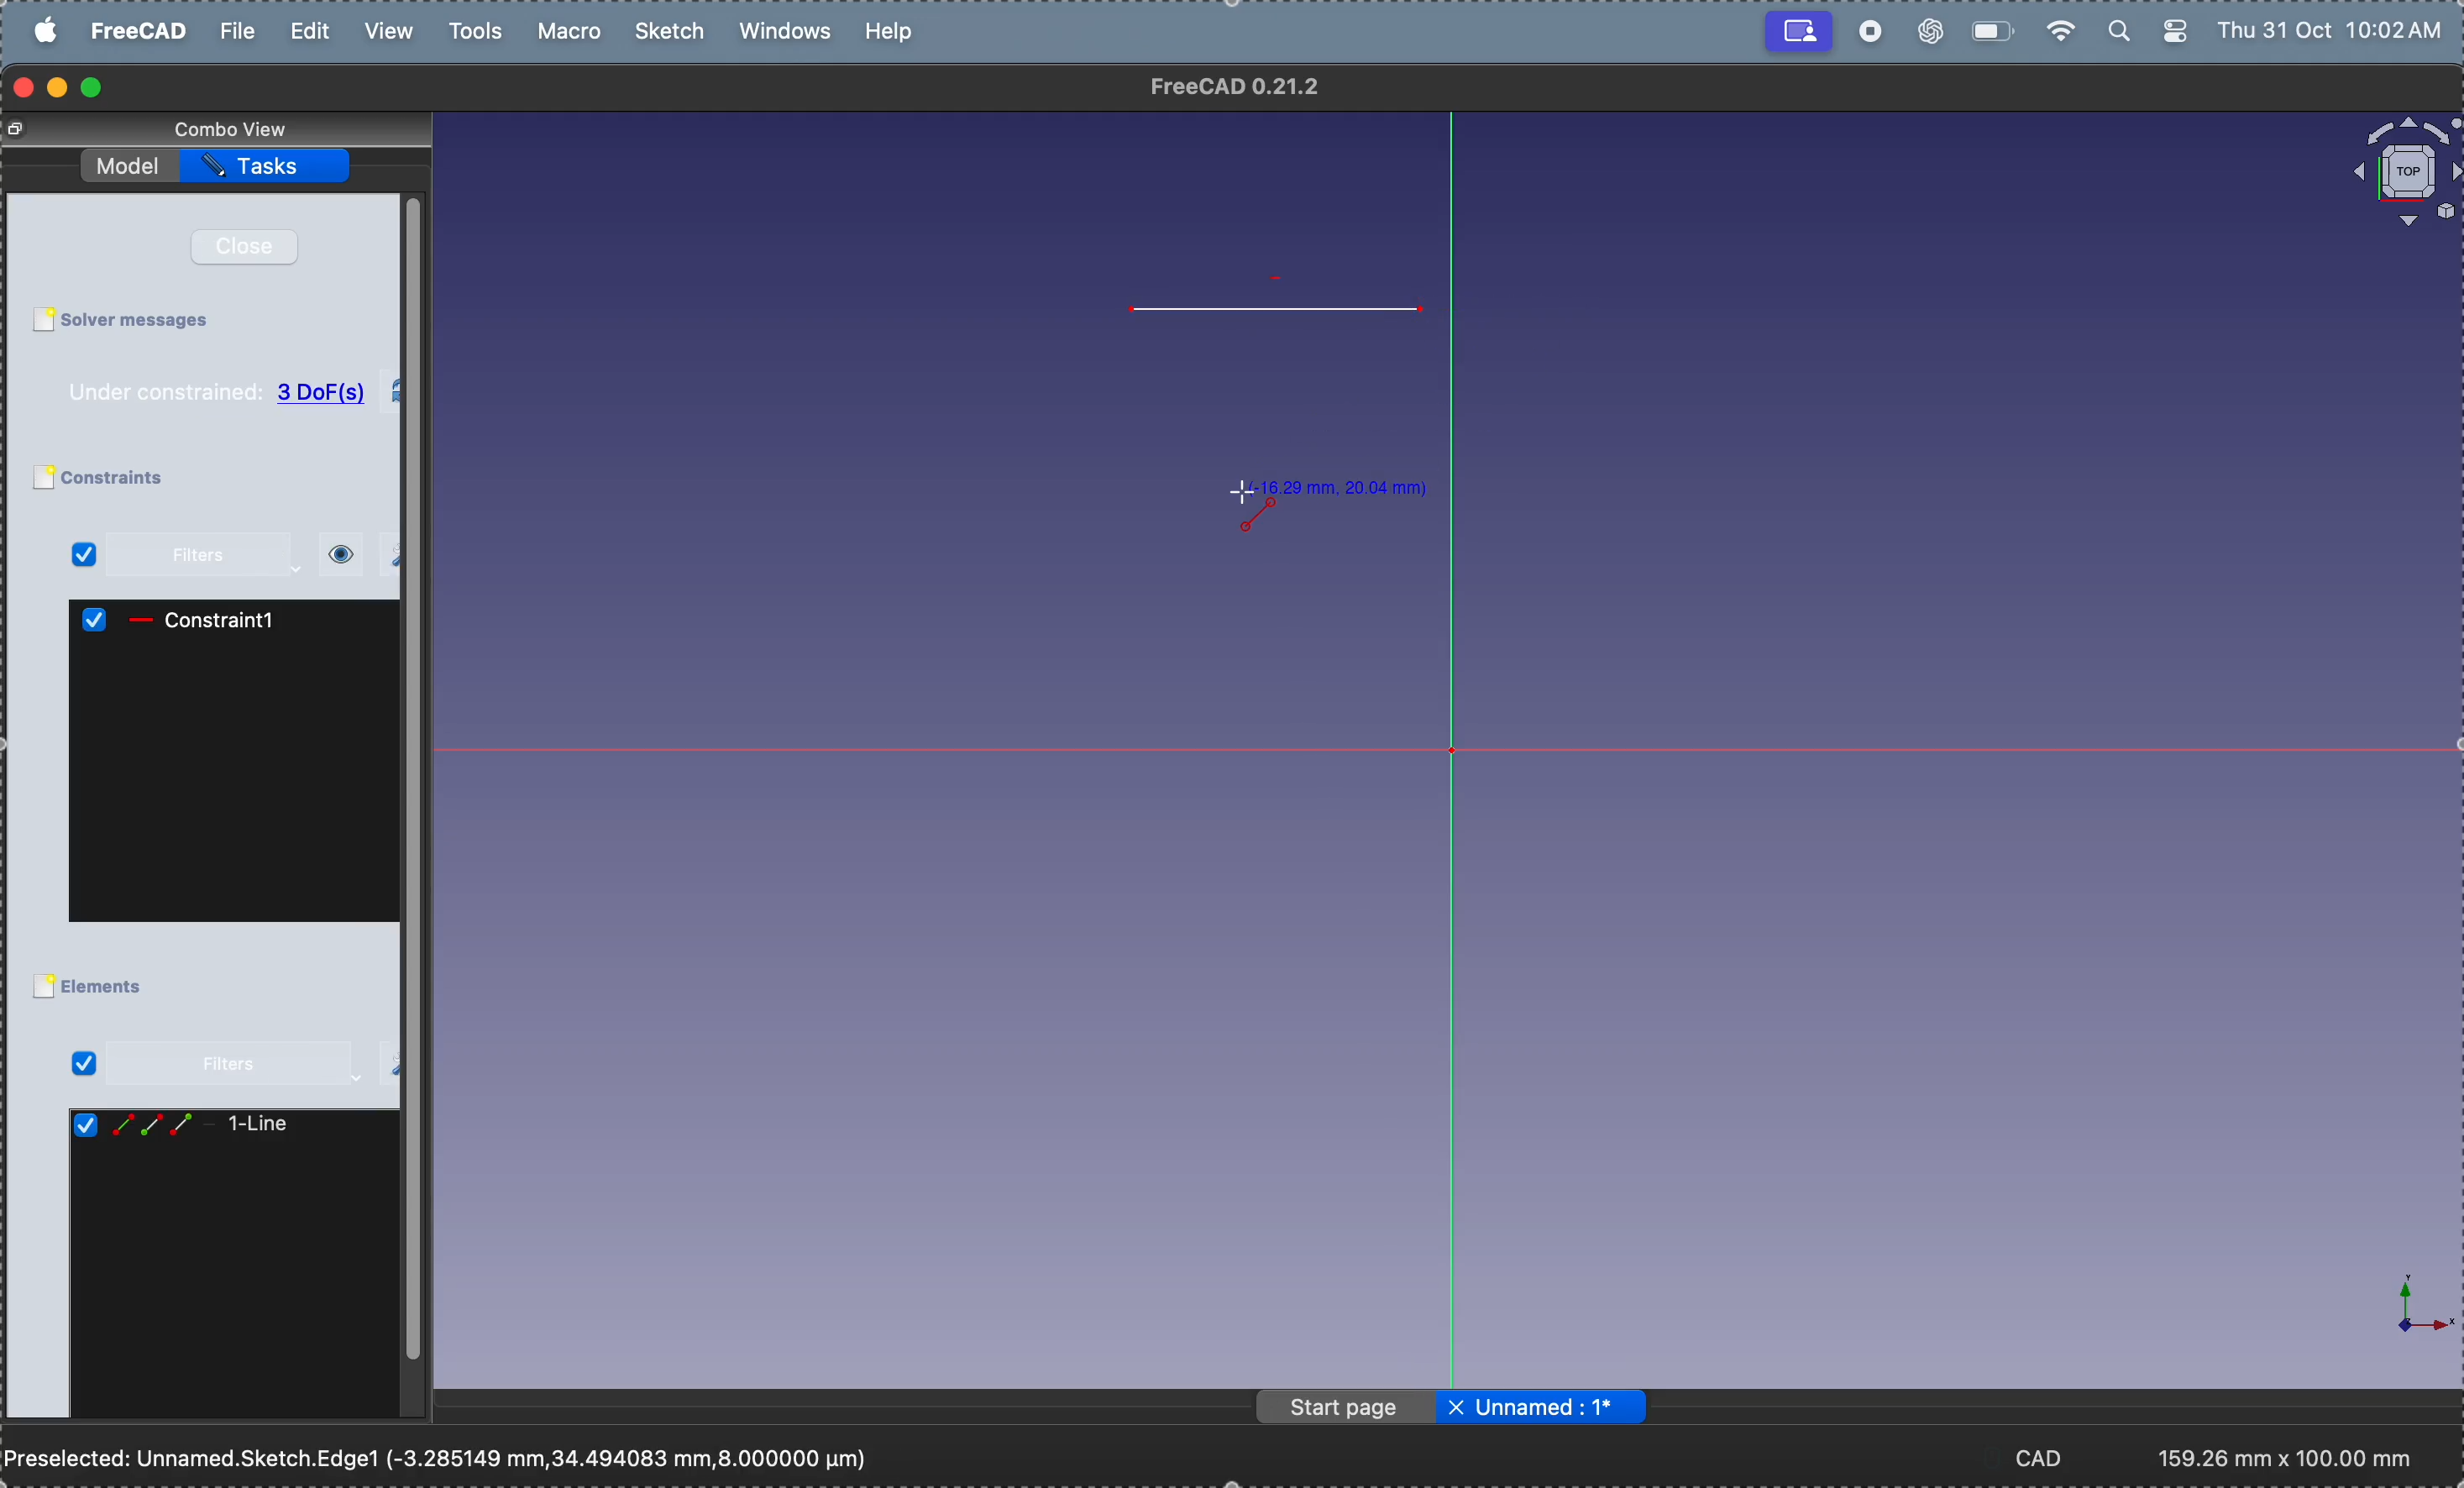 Image resolution: width=2464 pixels, height=1488 pixels. What do you see at coordinates (42, 320) in the screenshot?
I see `Checkbox` at bounding box center [42, 320].